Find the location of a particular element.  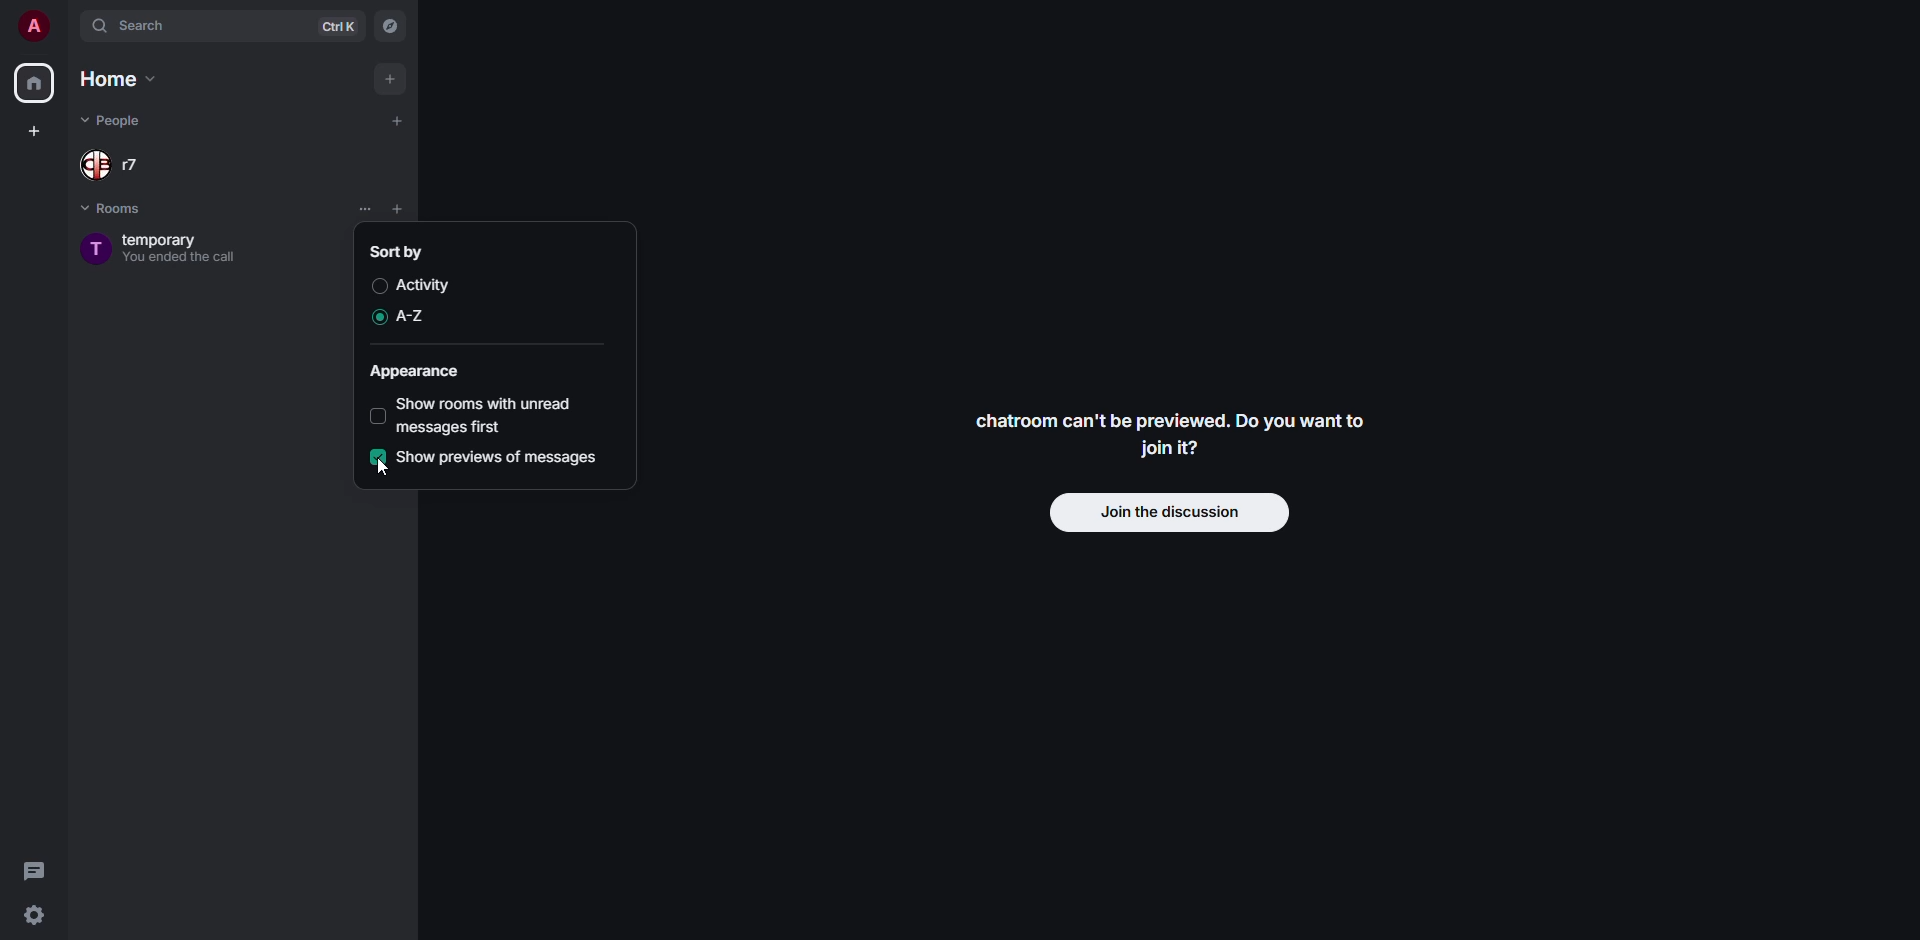

disabled is located at coordinates (380, 285).